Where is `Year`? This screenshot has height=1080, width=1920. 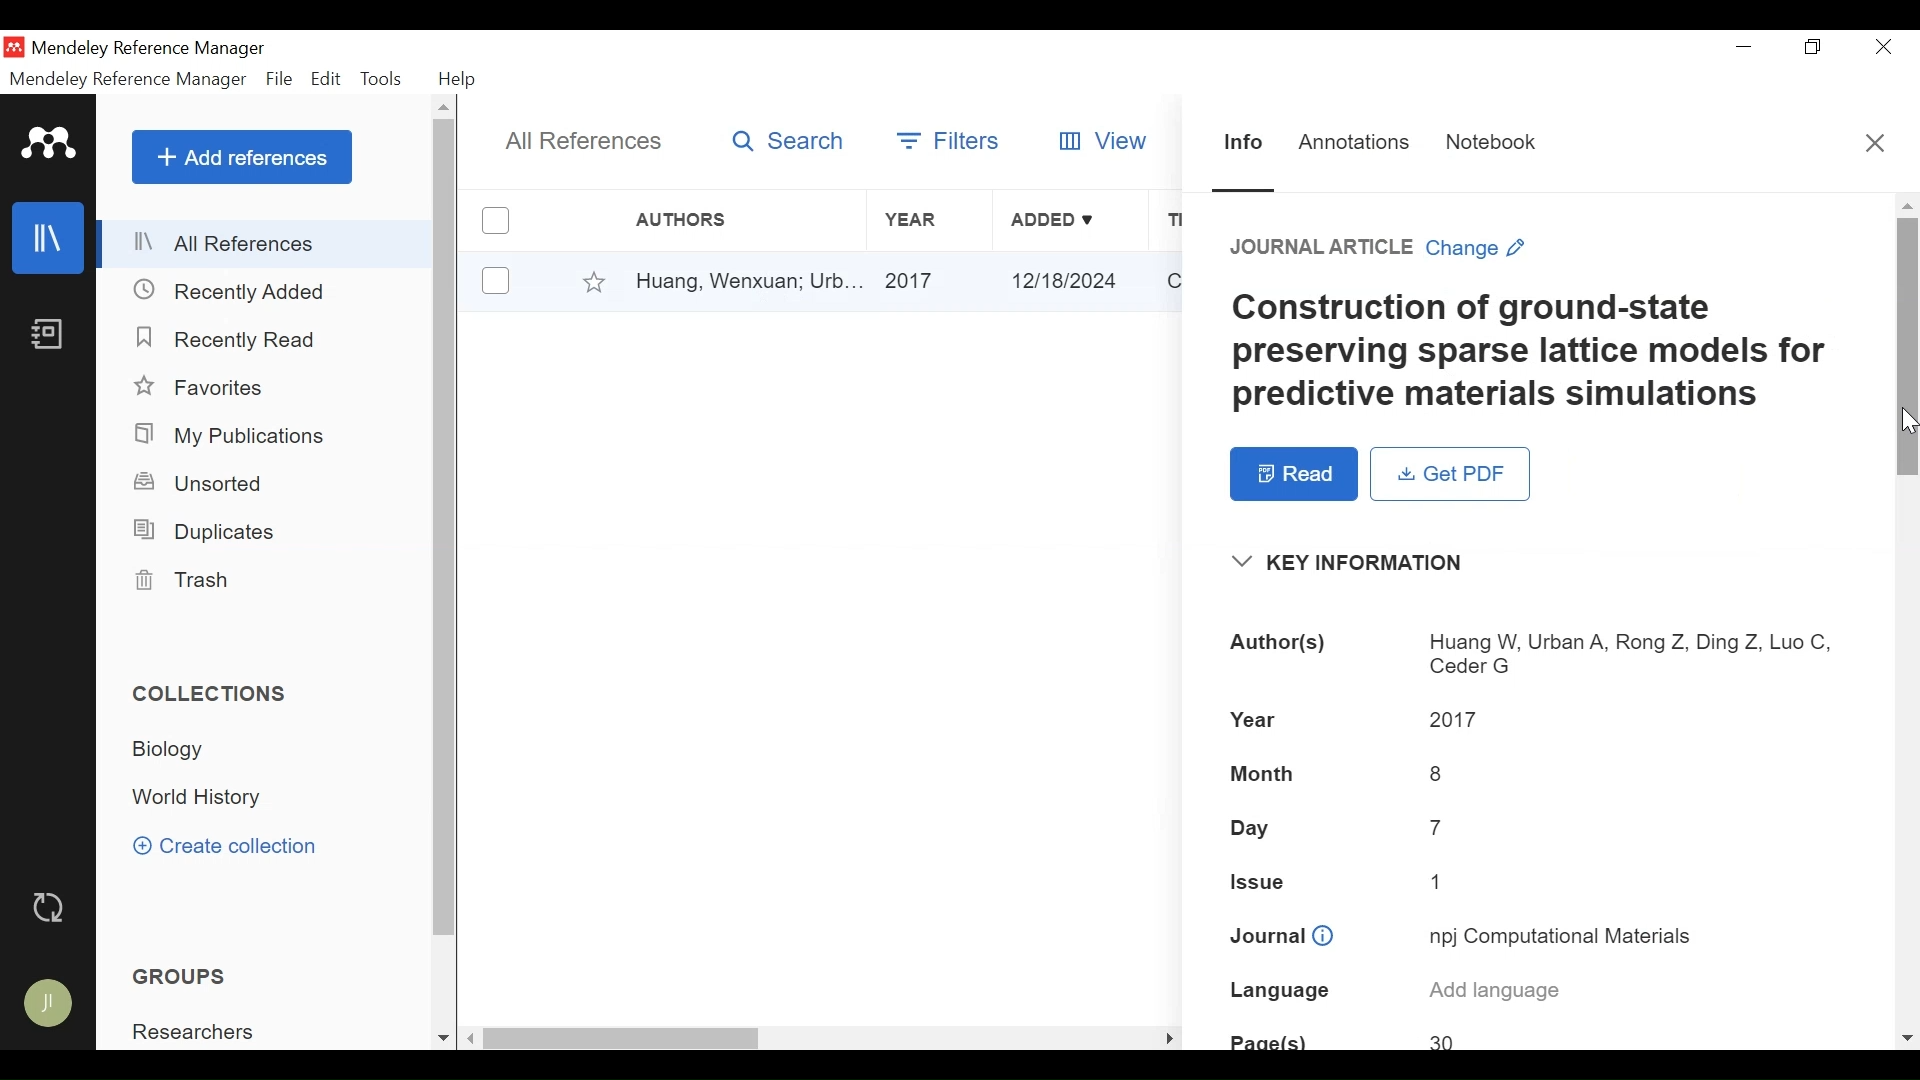 Year is located at coordinates (927, 220).